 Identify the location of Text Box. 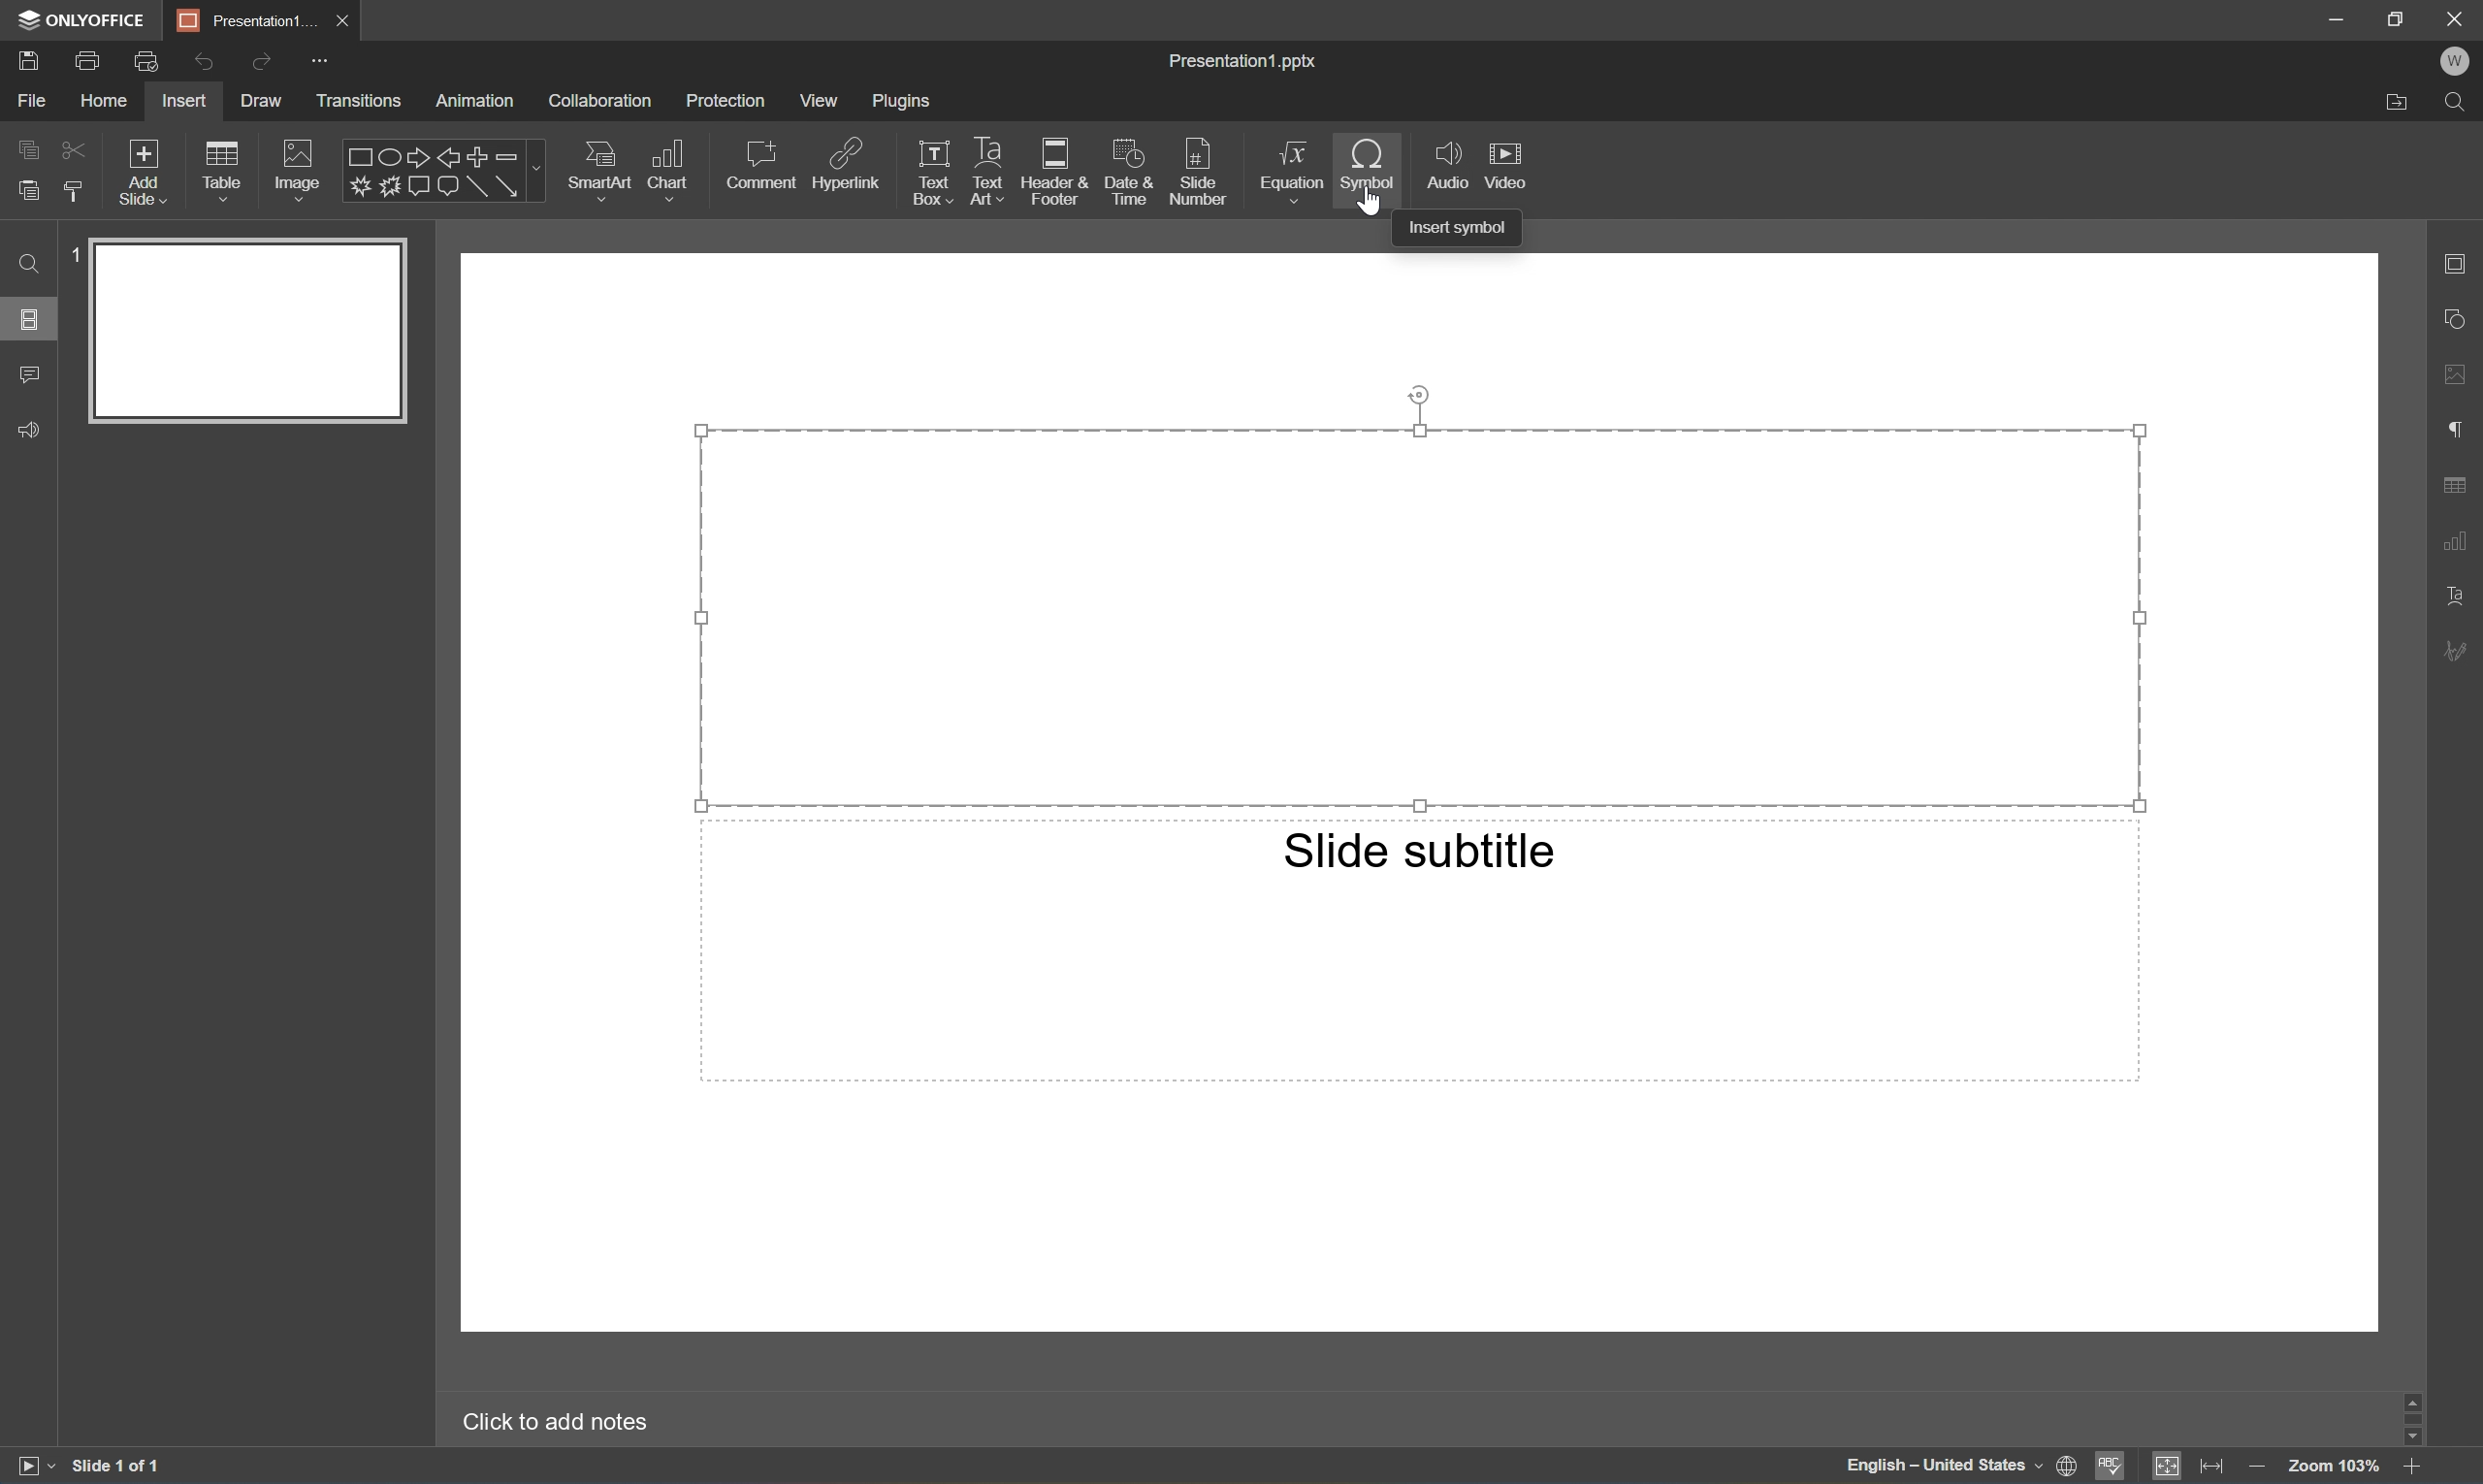
(934, 173).